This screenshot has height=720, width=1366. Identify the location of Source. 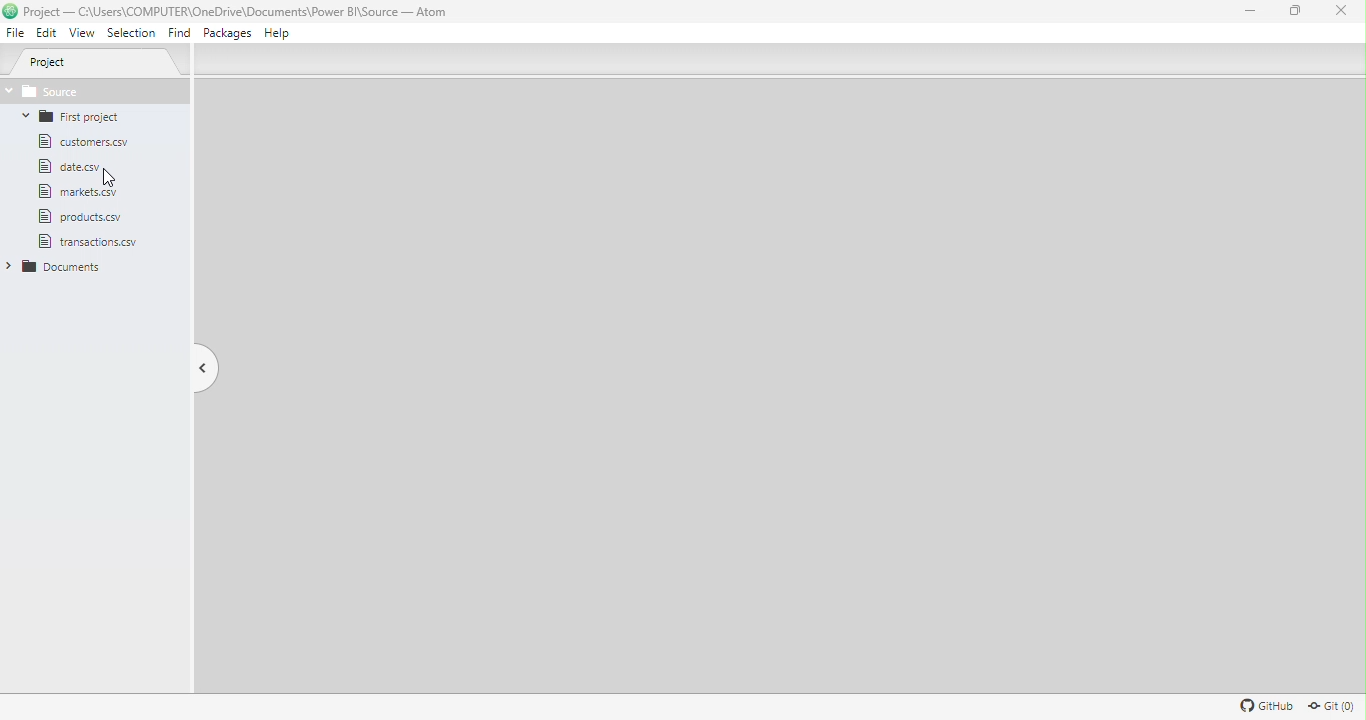
(77, 90).